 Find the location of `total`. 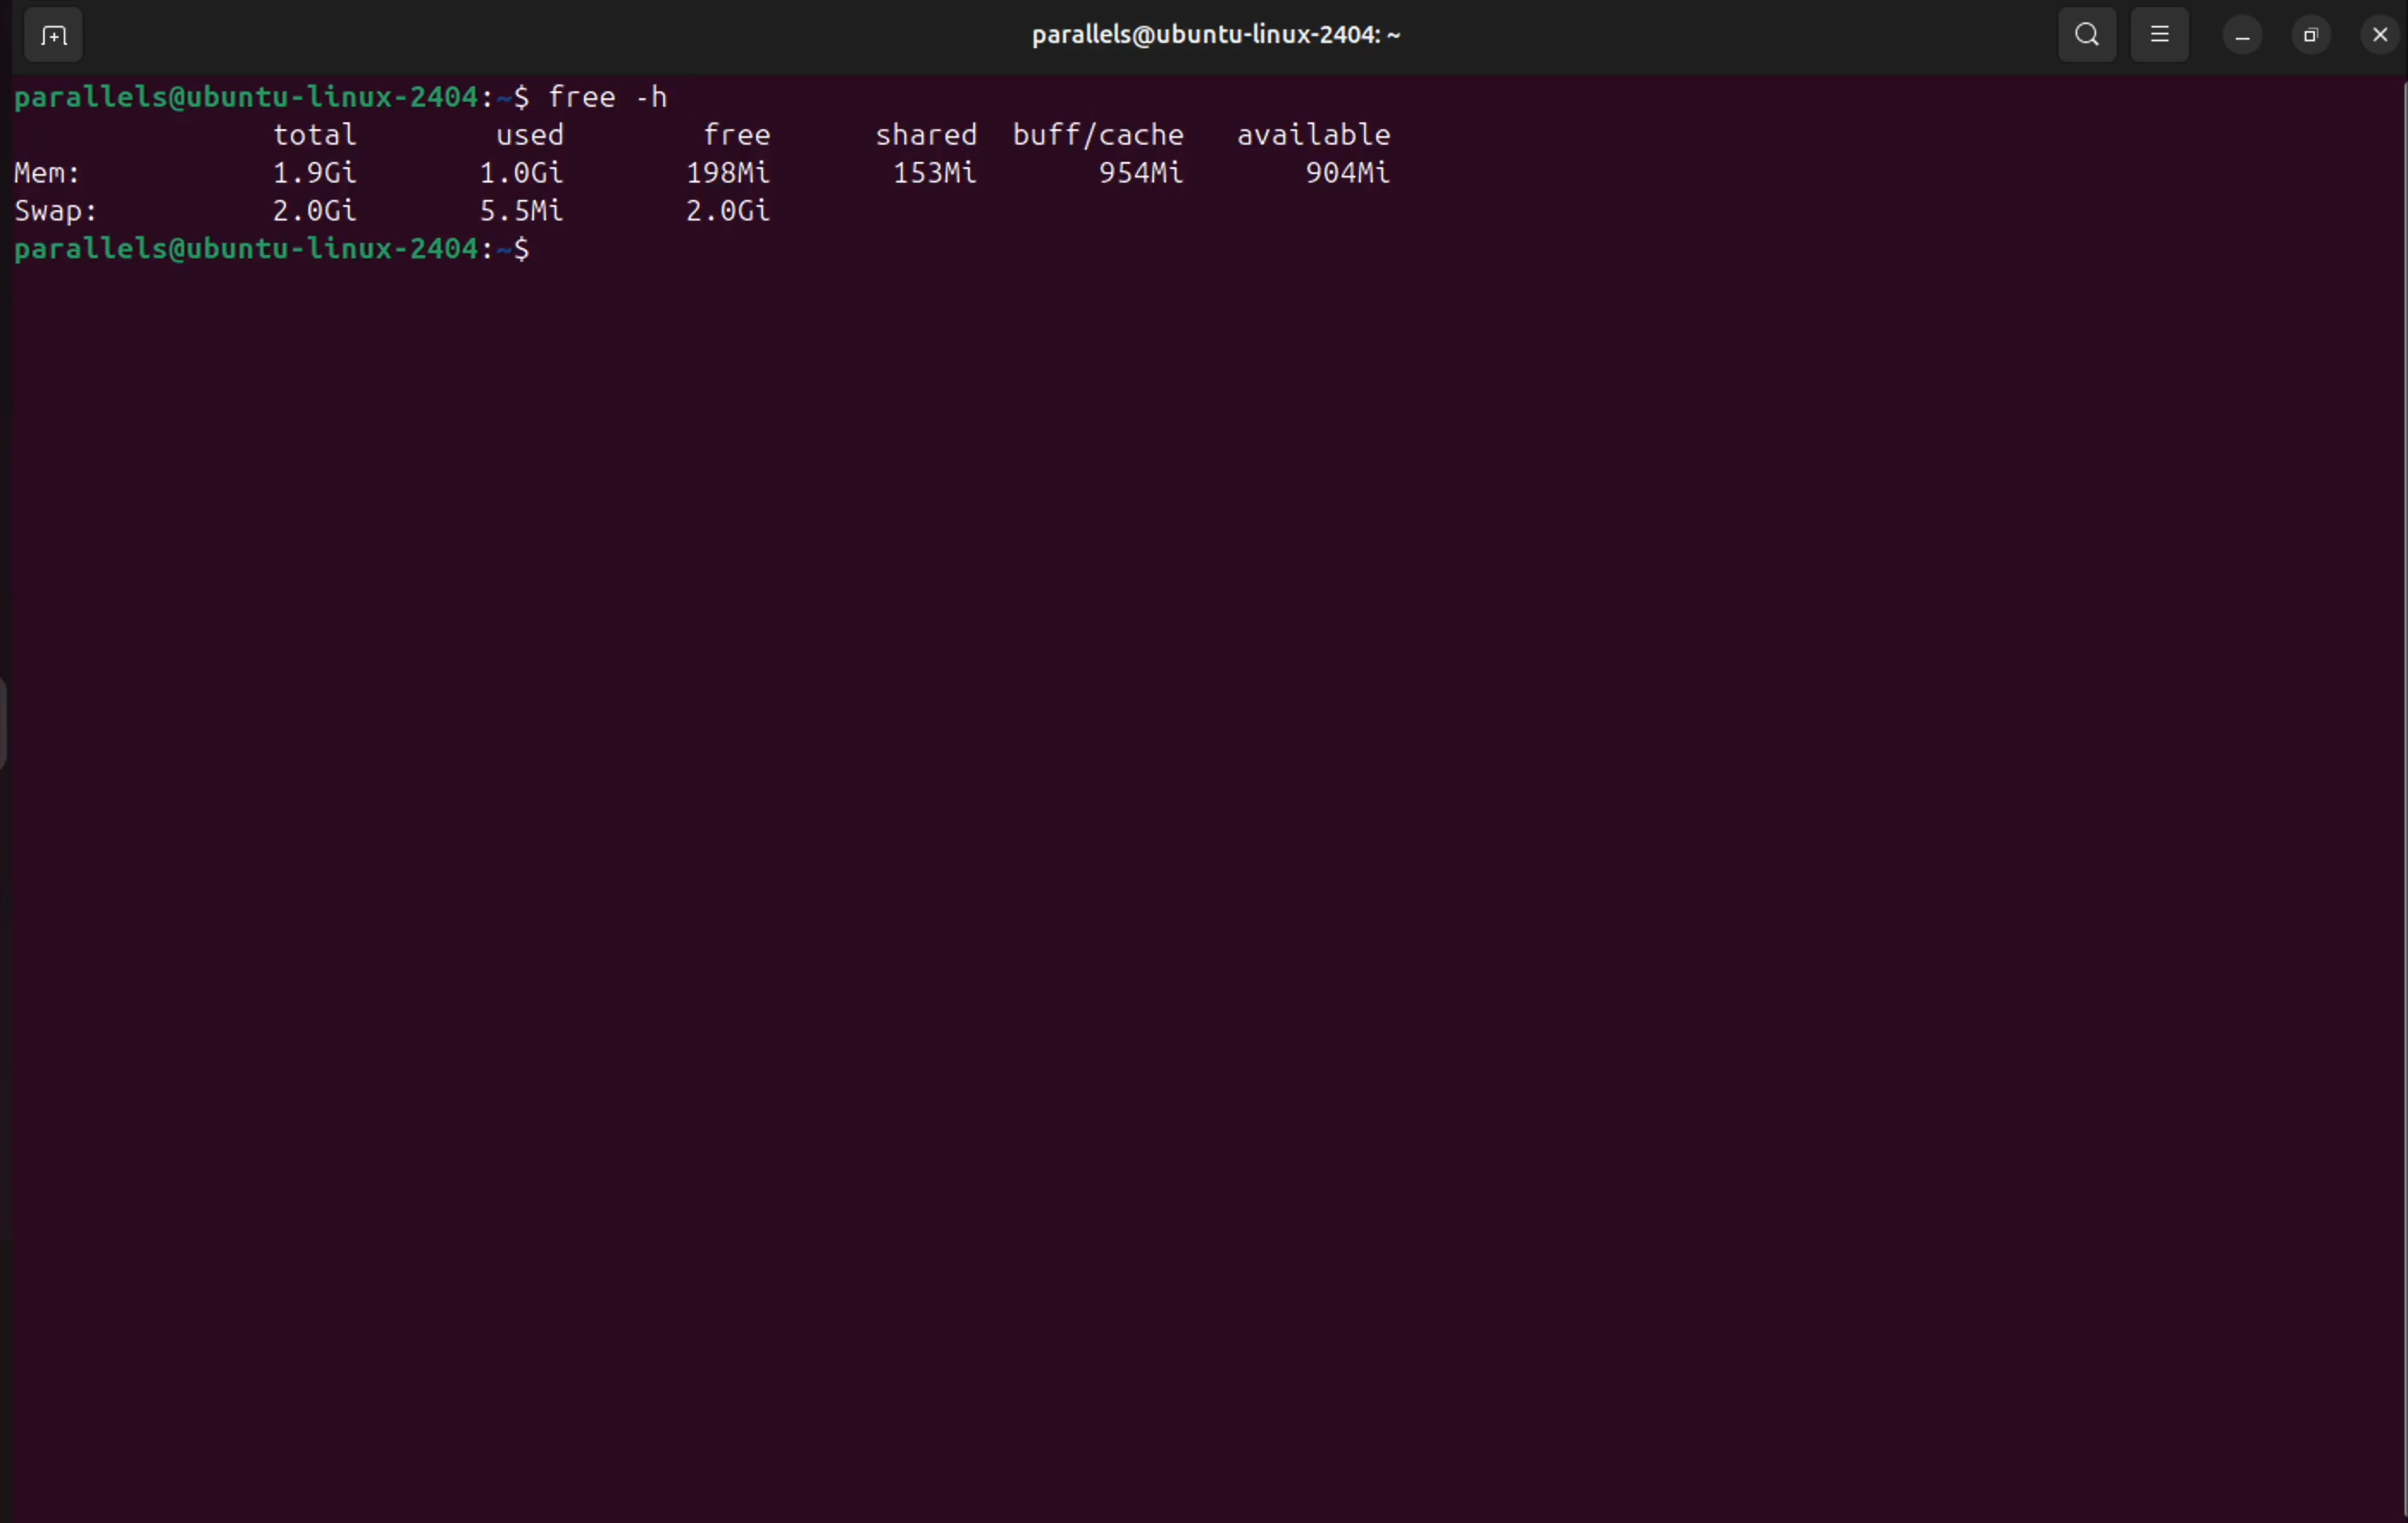

total is located at coordinates (320, 134).